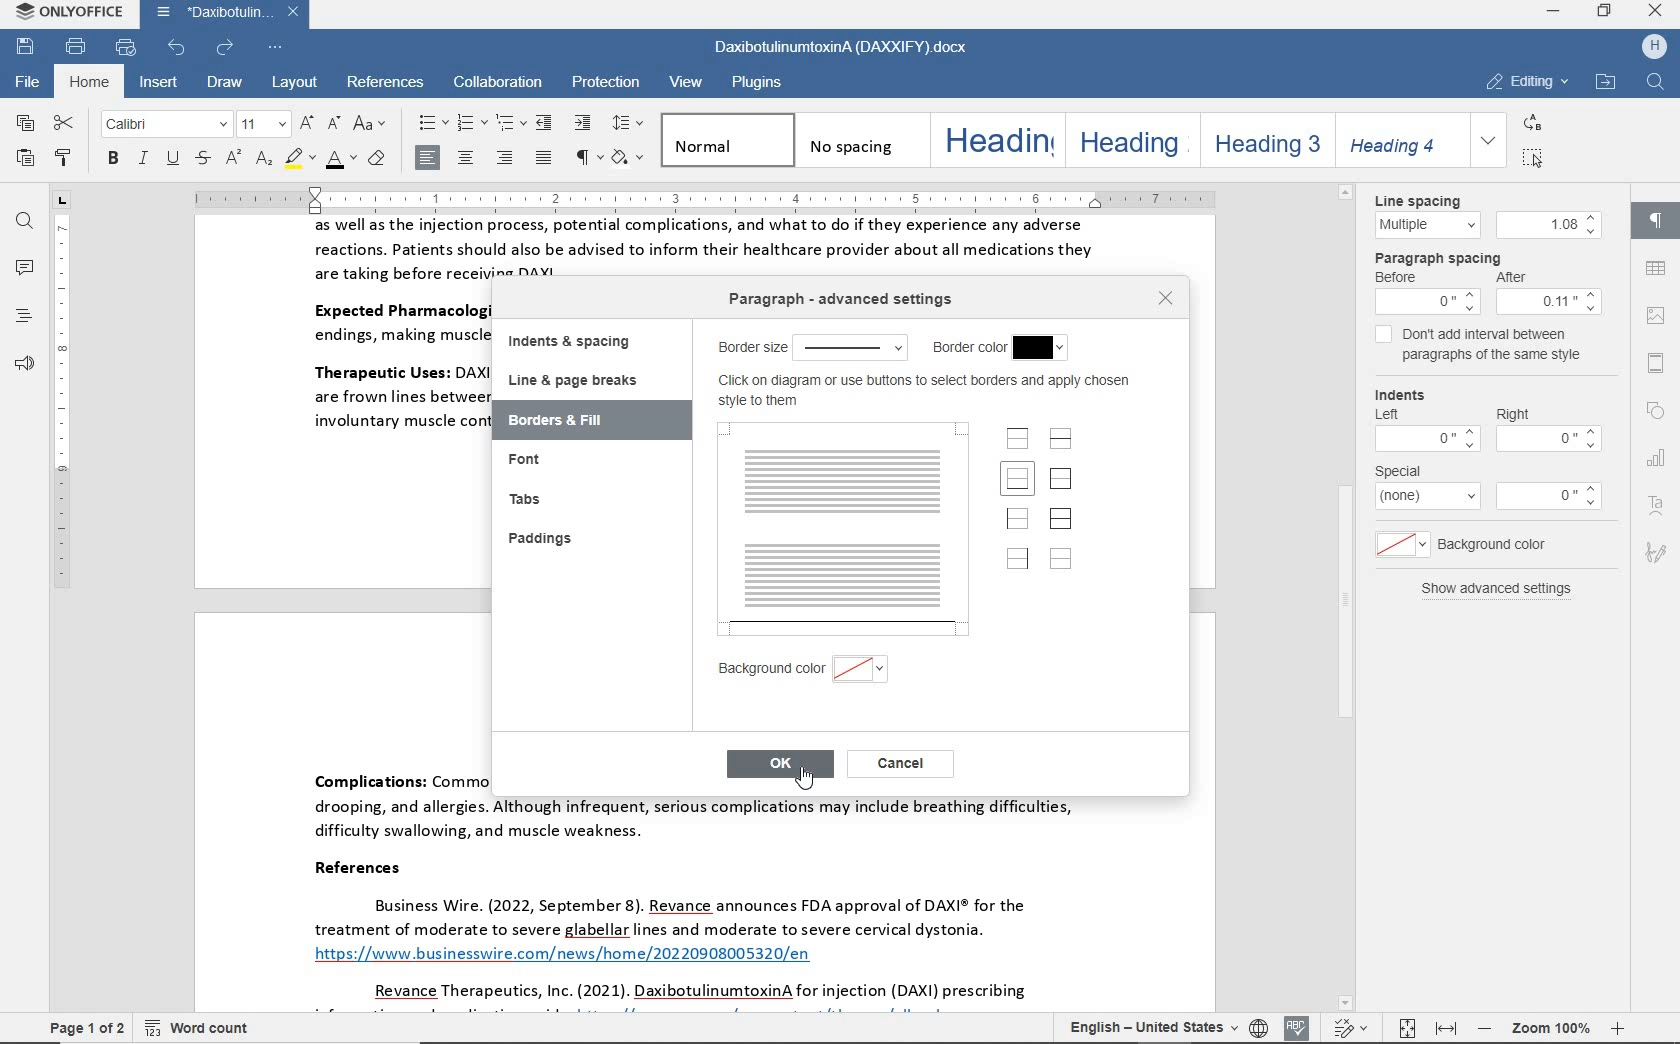  Describe the element at coordinates (923, 391) in the screenshot. I see `click on diagram or use buttons to select borders` at that location.